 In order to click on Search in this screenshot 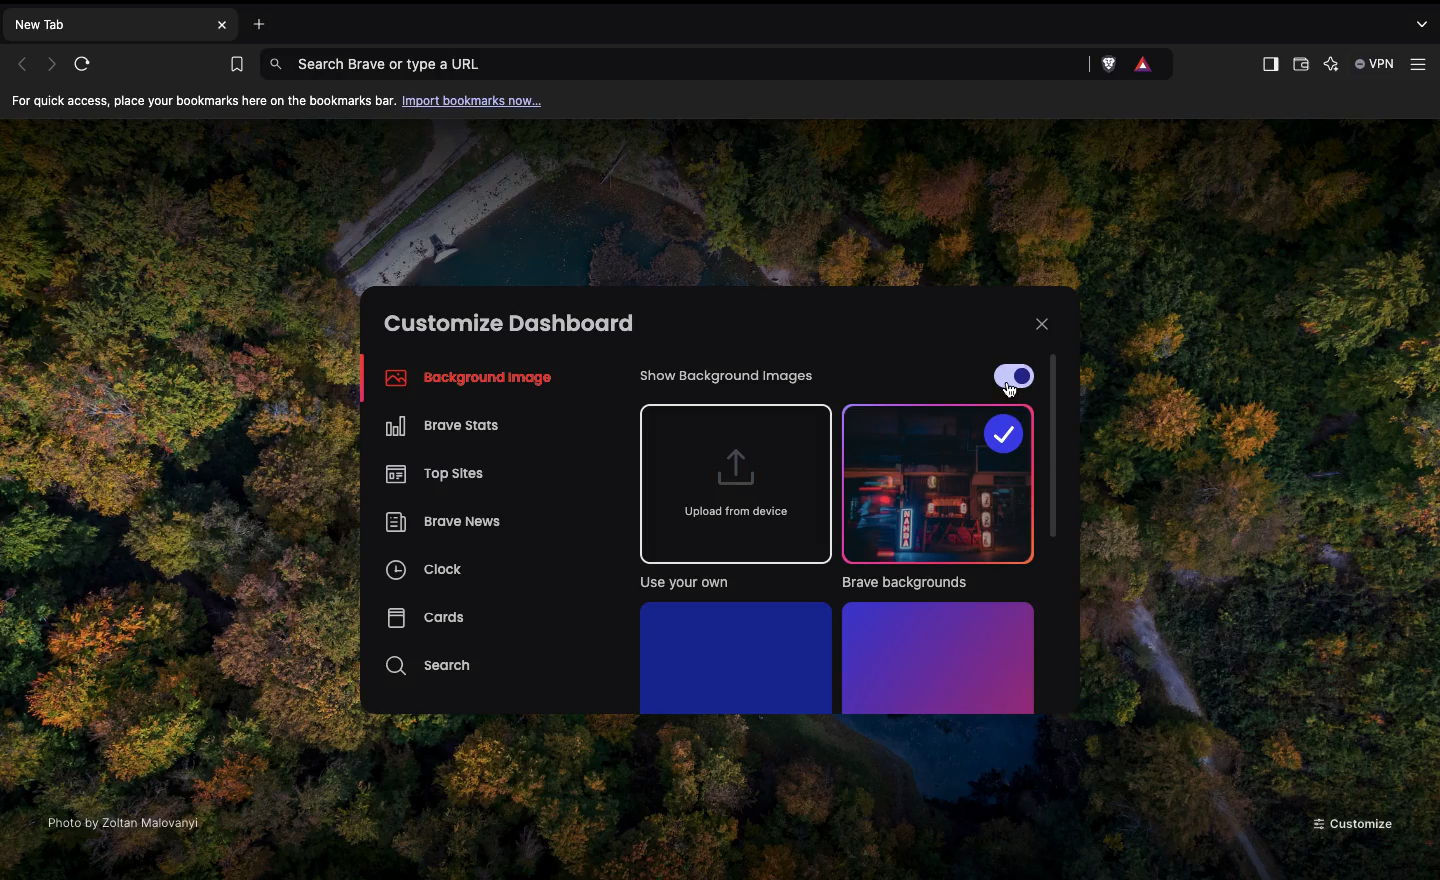, I will do `click(431, 666)`.